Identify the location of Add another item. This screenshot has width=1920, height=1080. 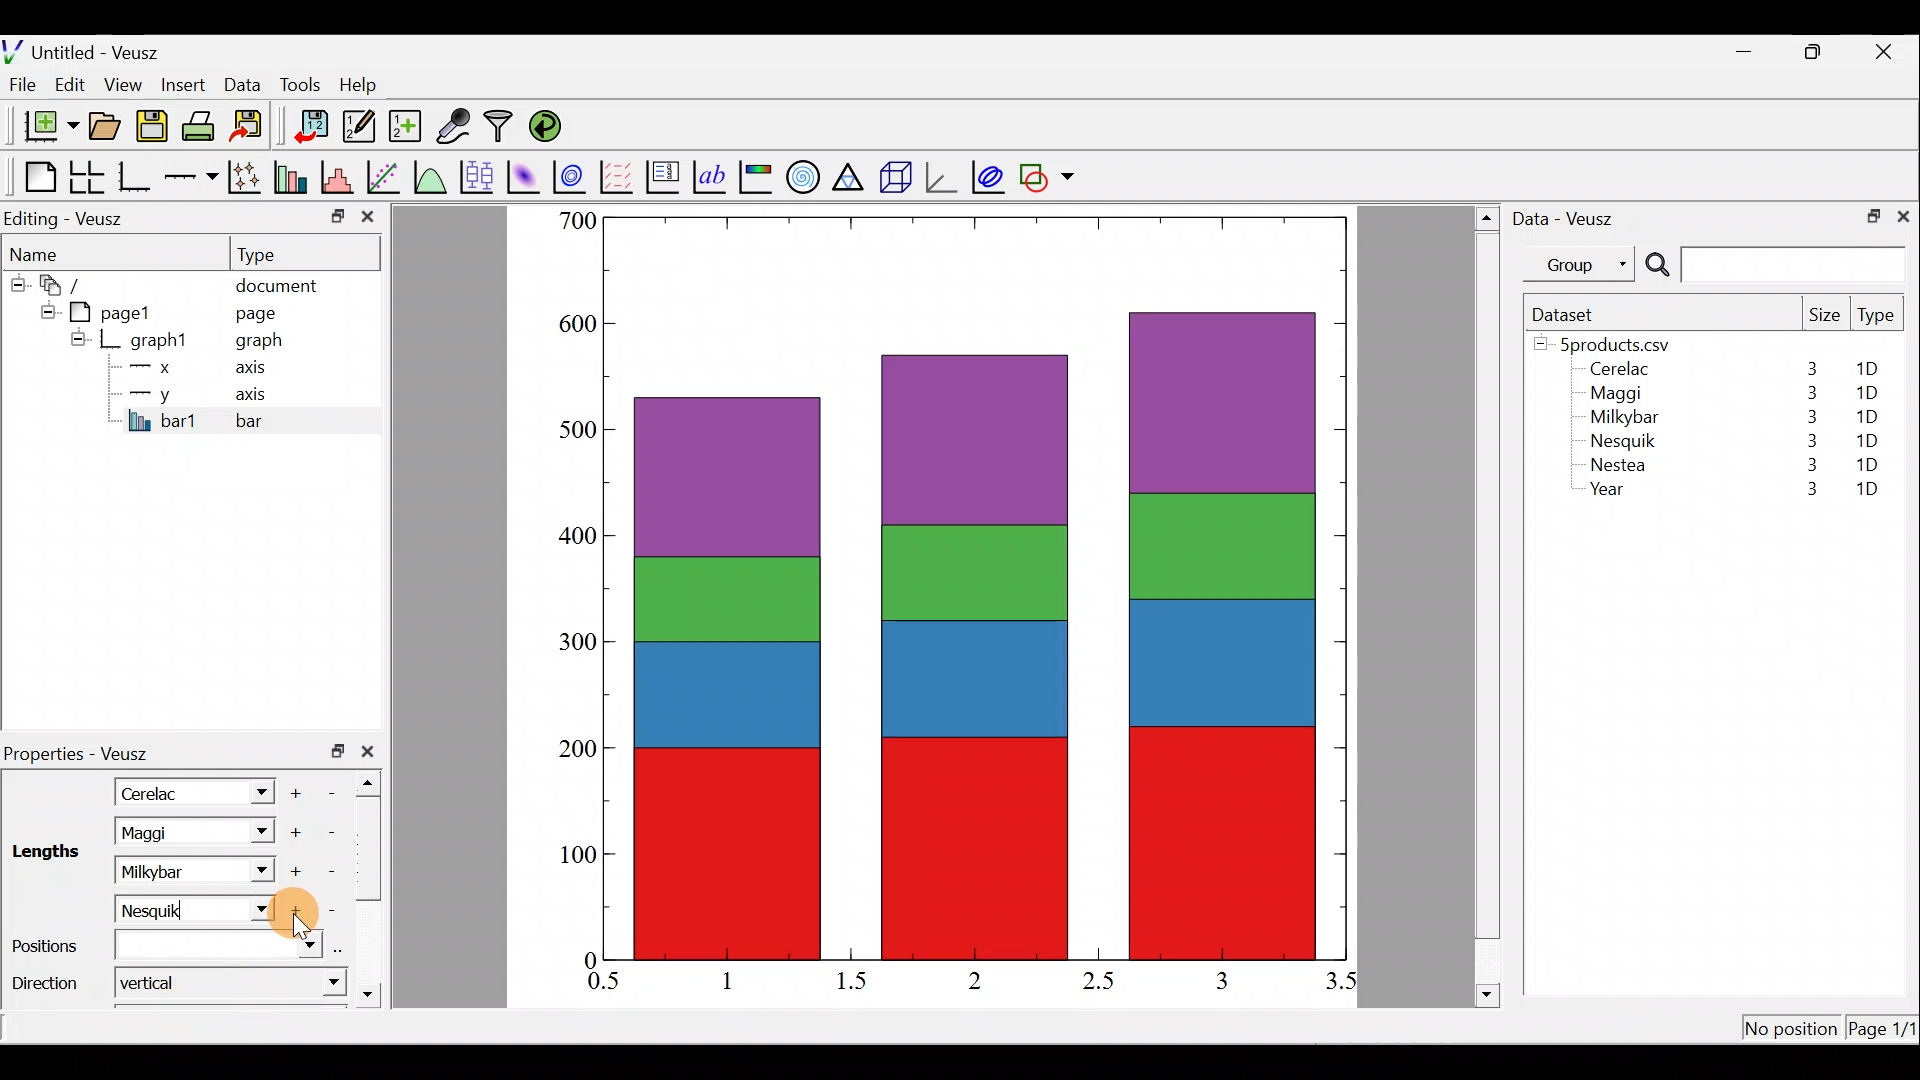
(294, 911).